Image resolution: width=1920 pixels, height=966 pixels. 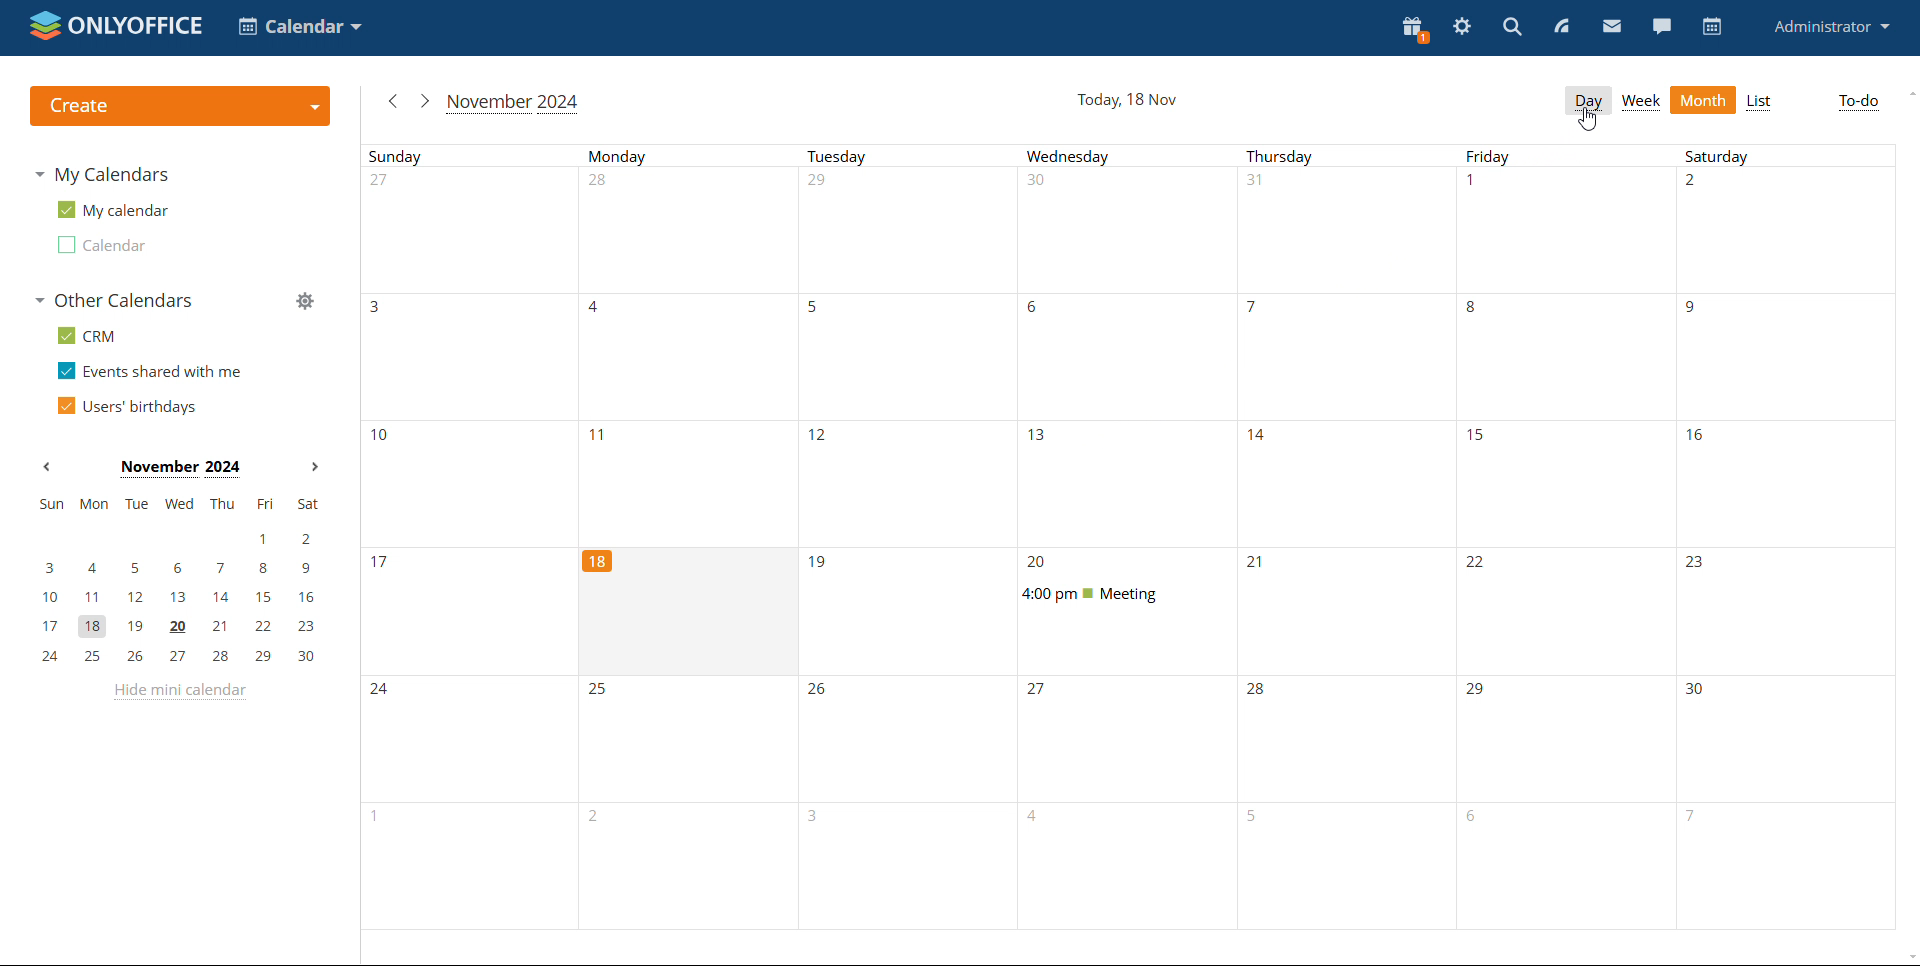 What do you see at coordinates (1415, 30) in the screenshot?
I see `present` at bounding box center [1415, 30].